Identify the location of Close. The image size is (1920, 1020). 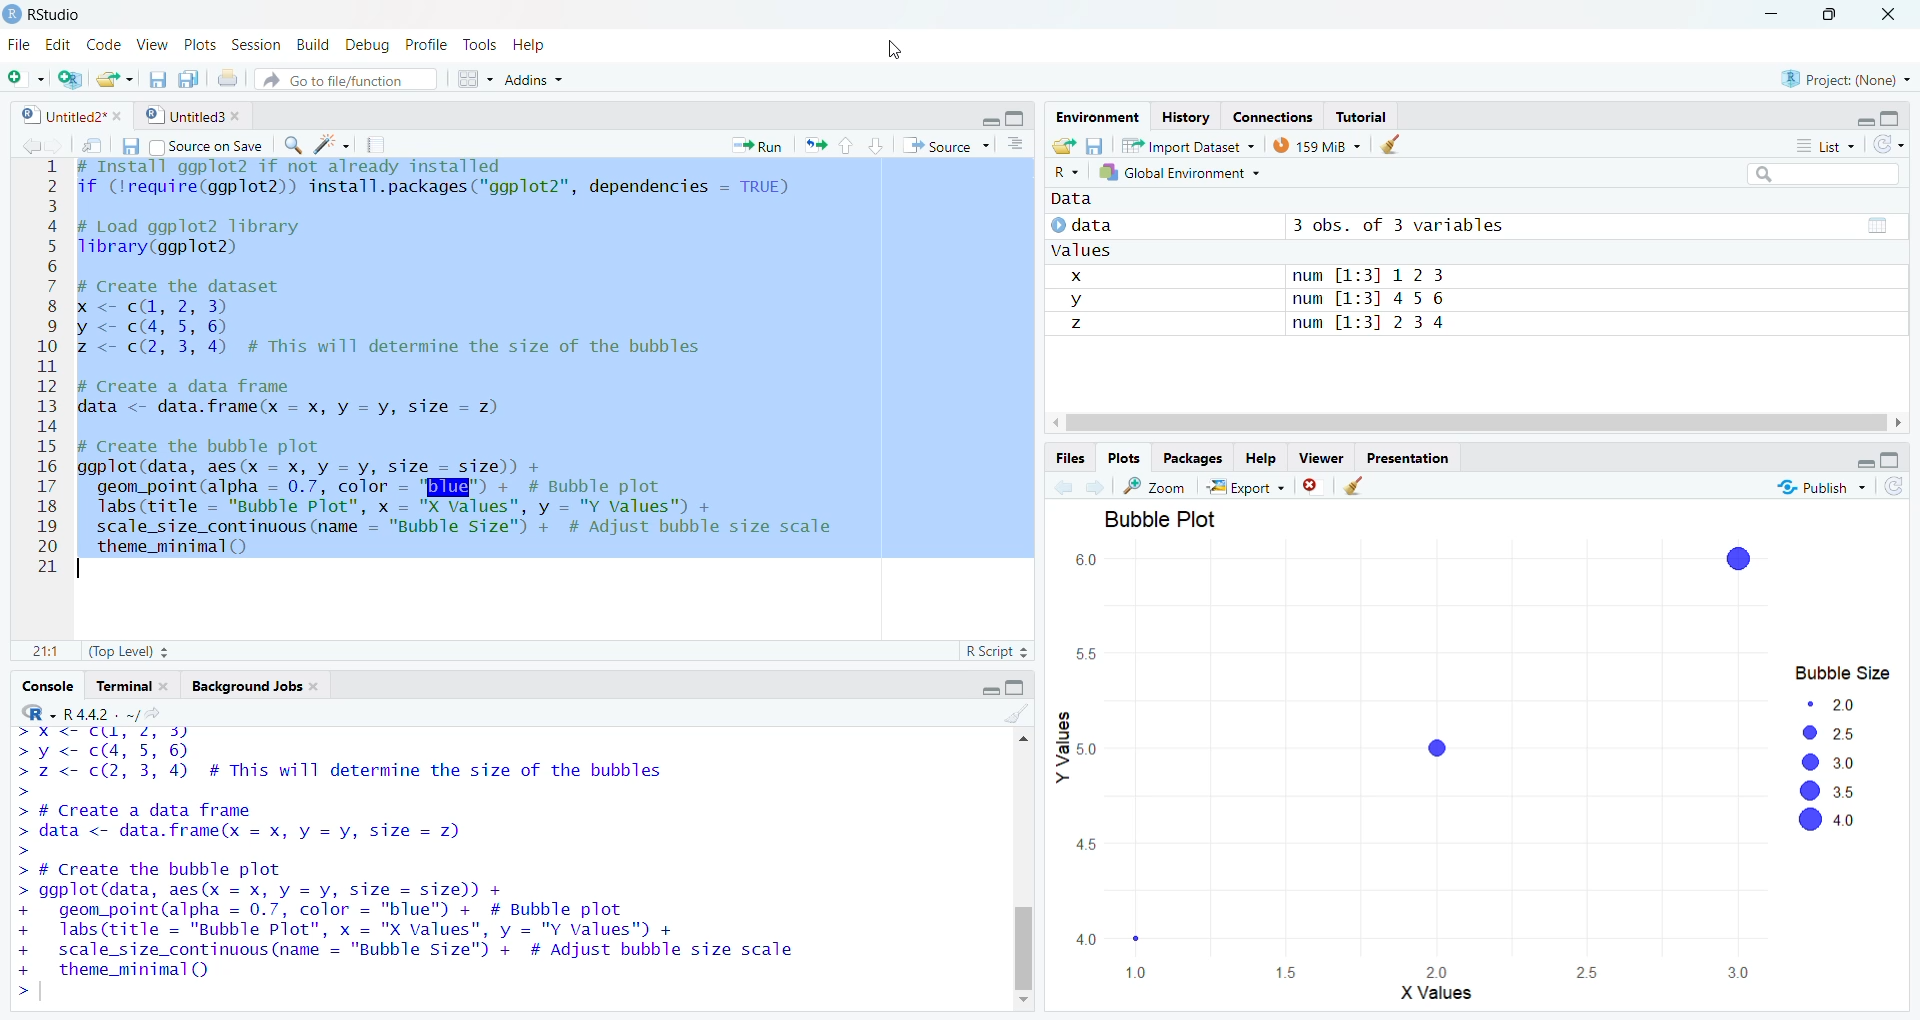
(1897, 13).